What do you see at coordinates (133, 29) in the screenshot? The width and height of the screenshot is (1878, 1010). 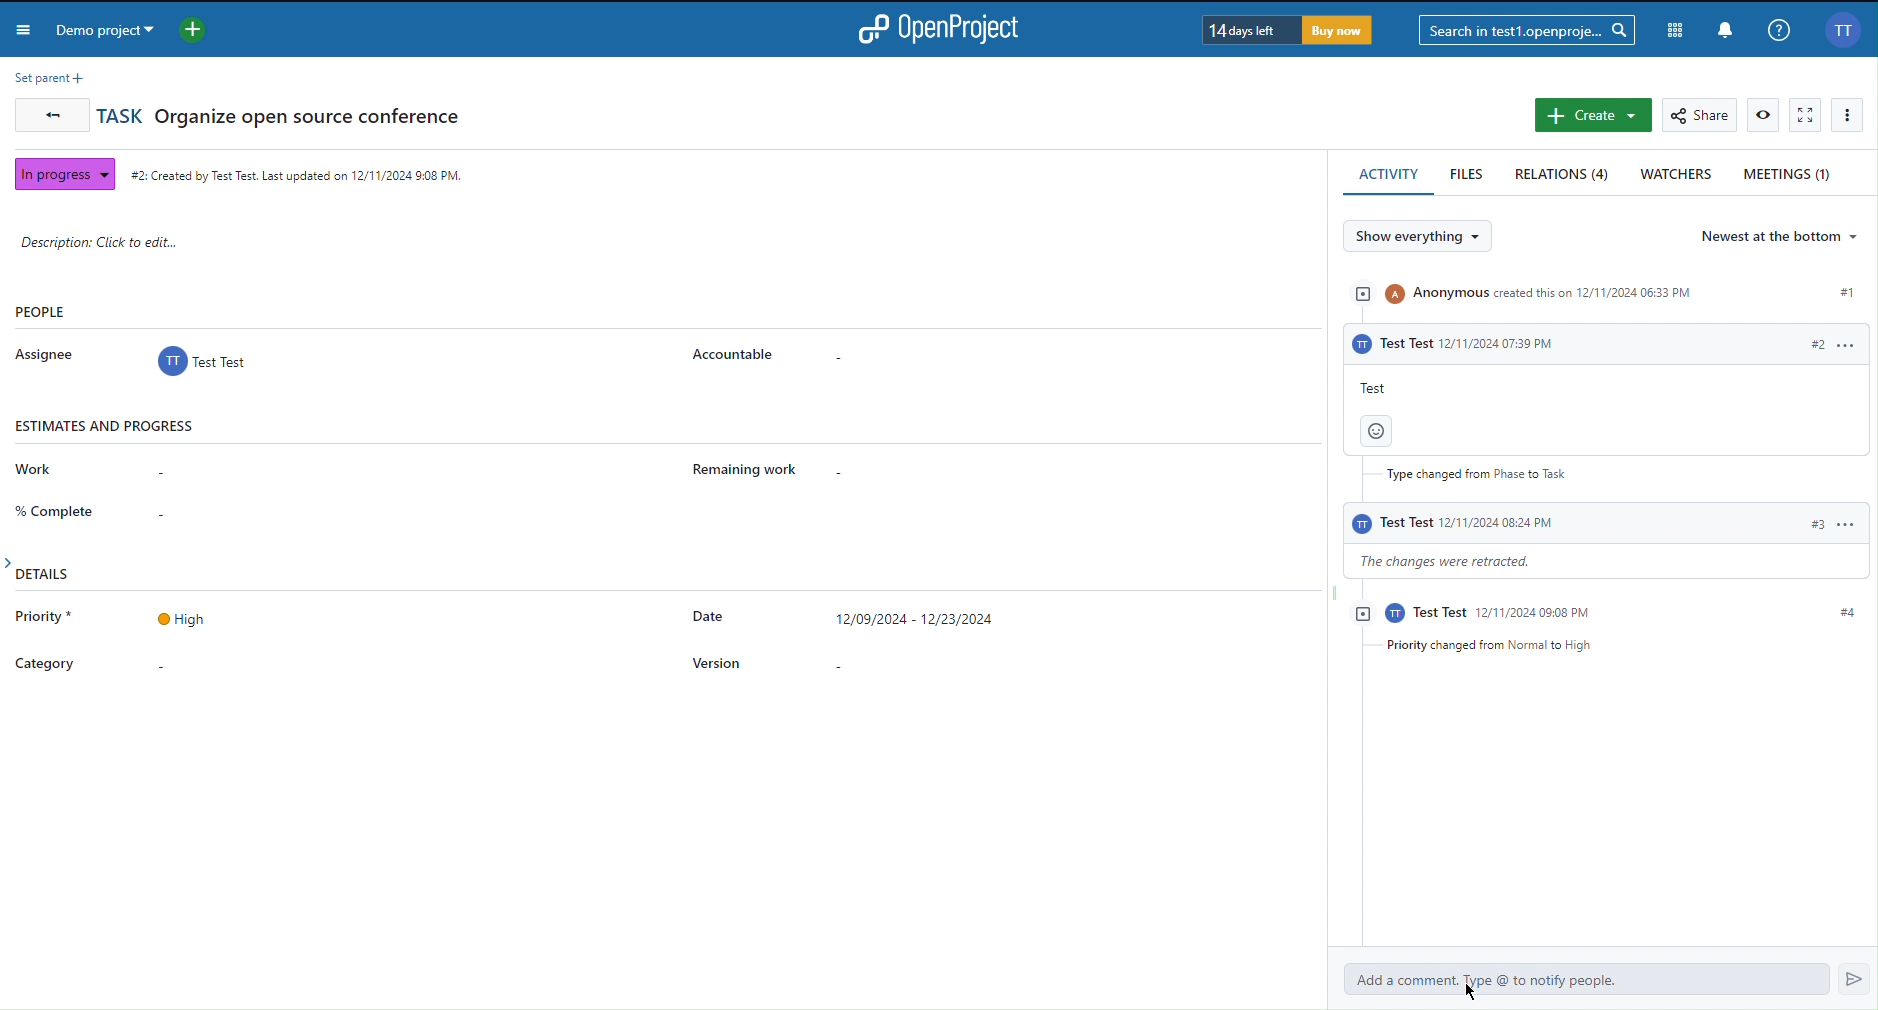 I see `Demo Projecy` at bounding box center [133, 29].